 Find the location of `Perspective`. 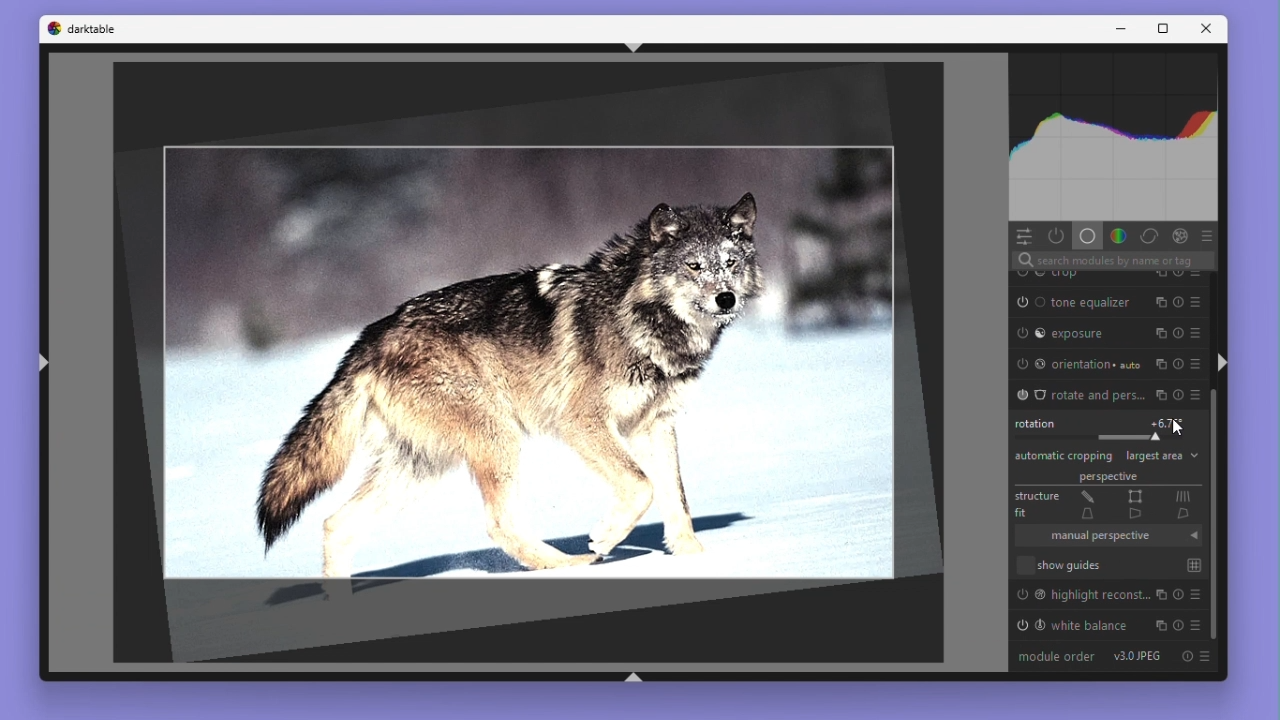

Perspective is located at coordinates (1107, 478).